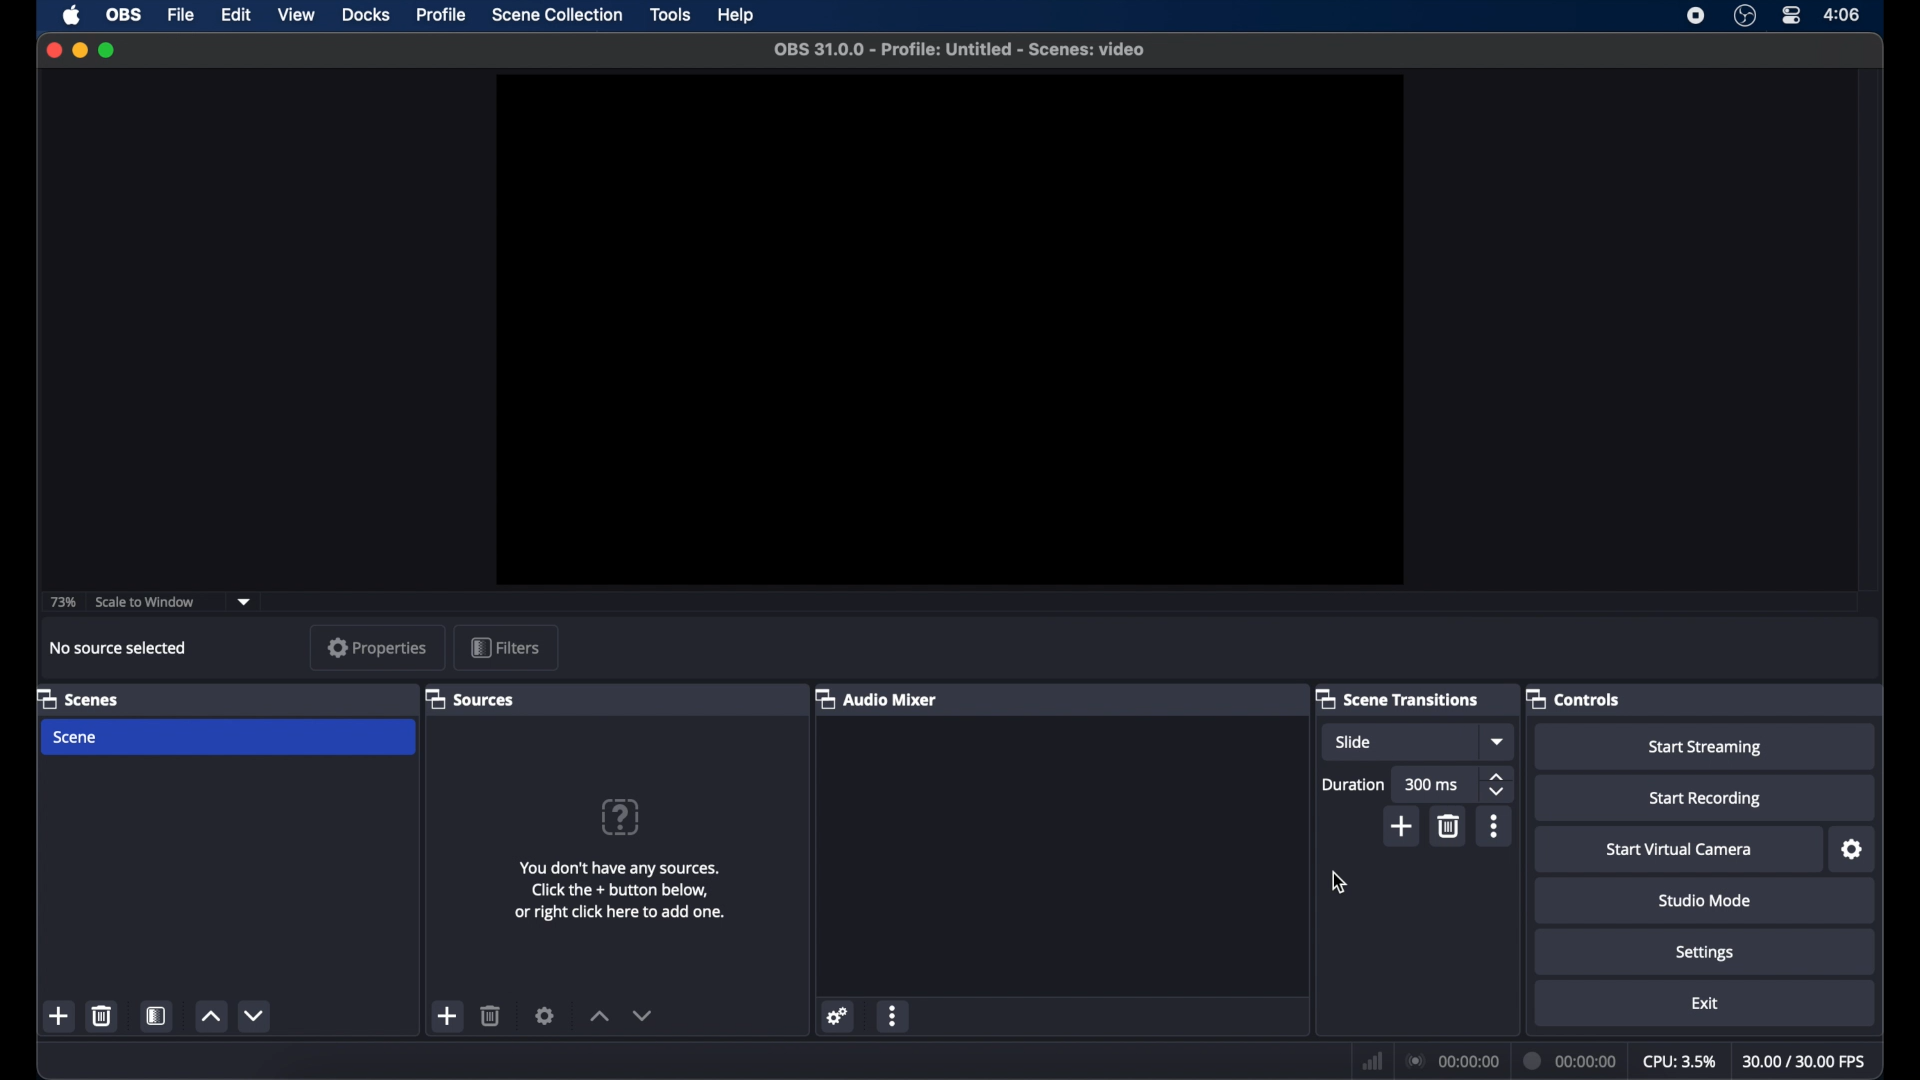 The width and height of the screenshot is (1920, 1080). I want to click on increment, so click(598, 1016).